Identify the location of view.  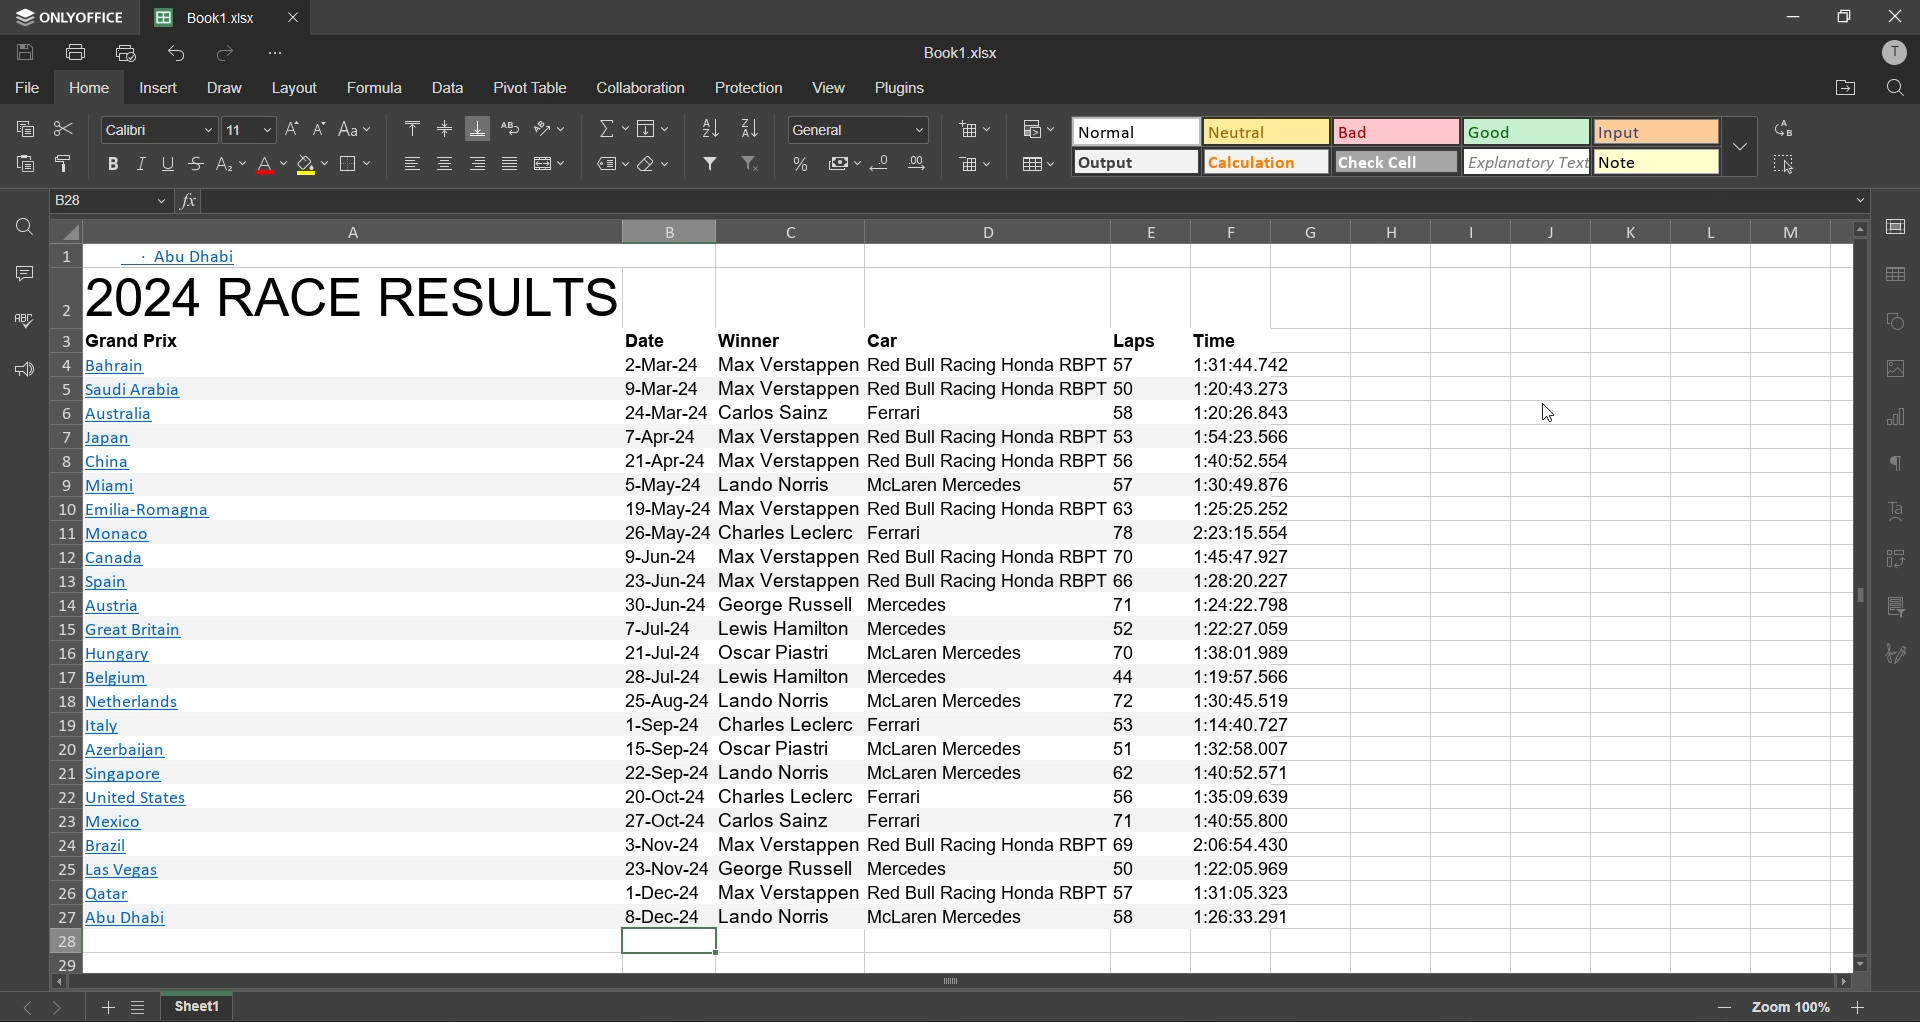
(829, 86).